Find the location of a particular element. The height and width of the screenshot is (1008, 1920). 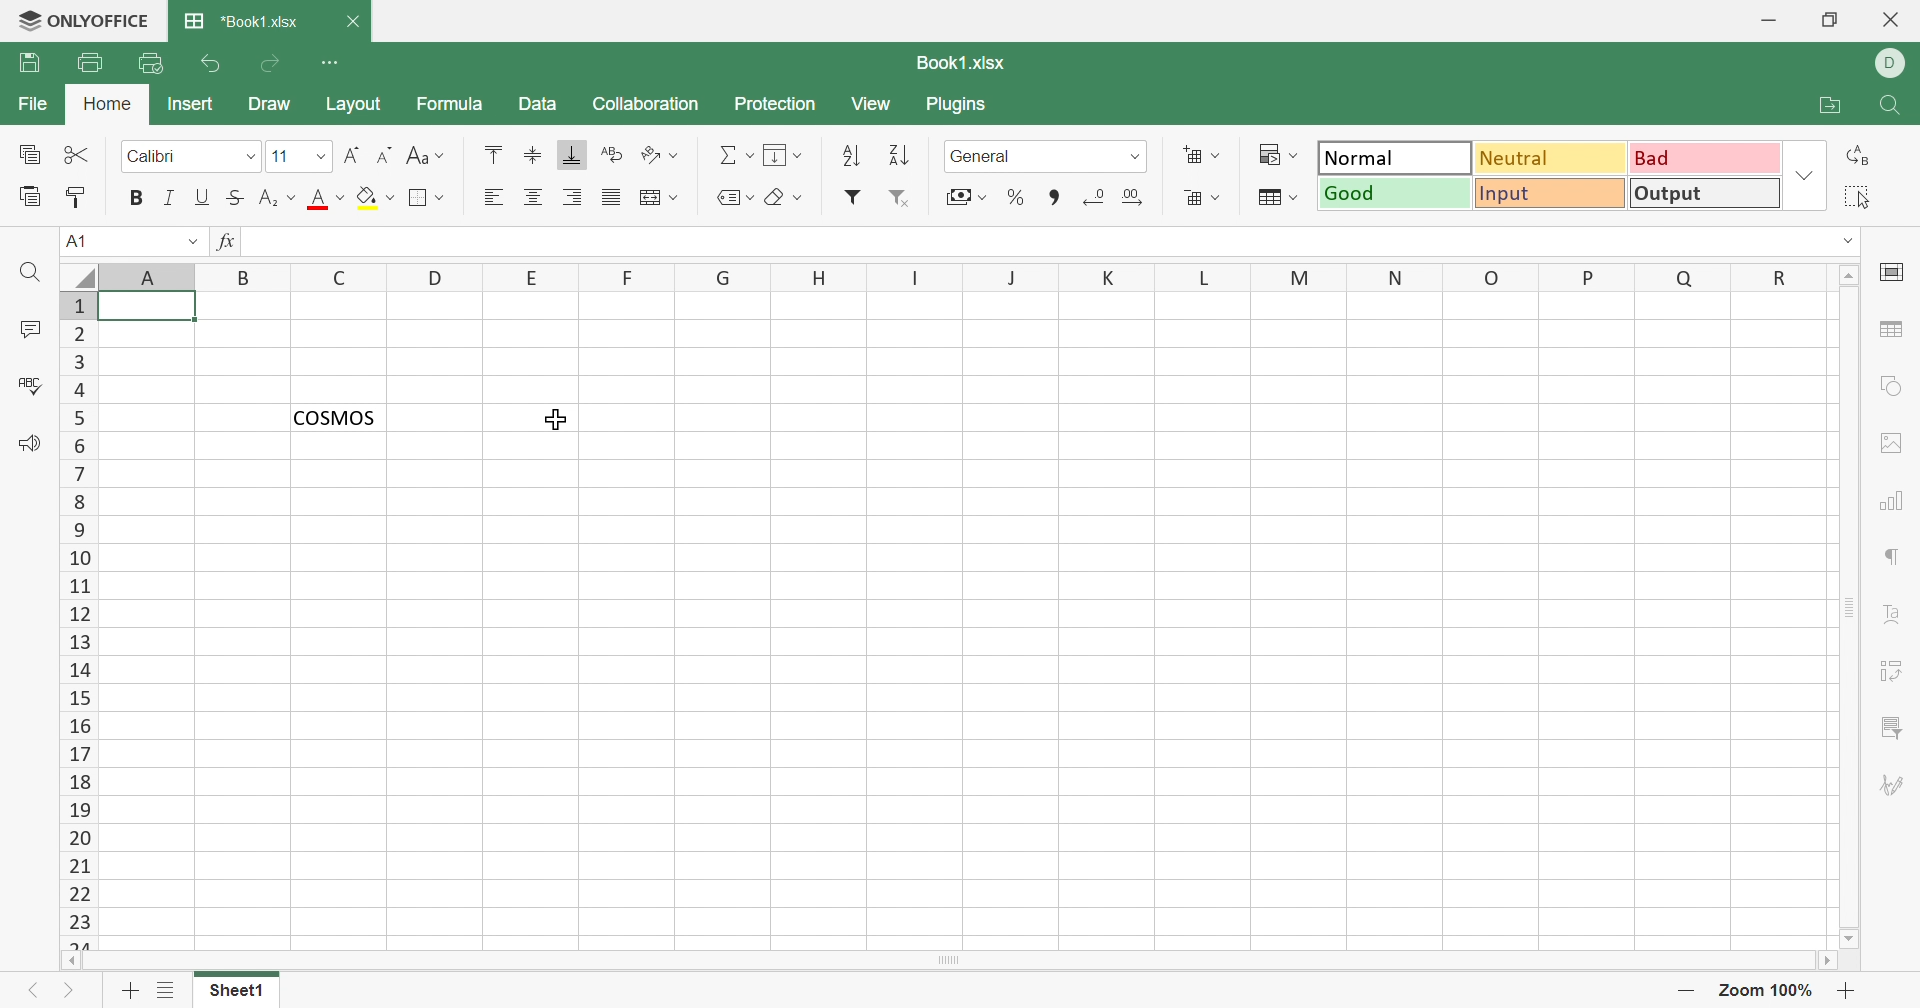

Accounting style is located at coordinates (969, 197).